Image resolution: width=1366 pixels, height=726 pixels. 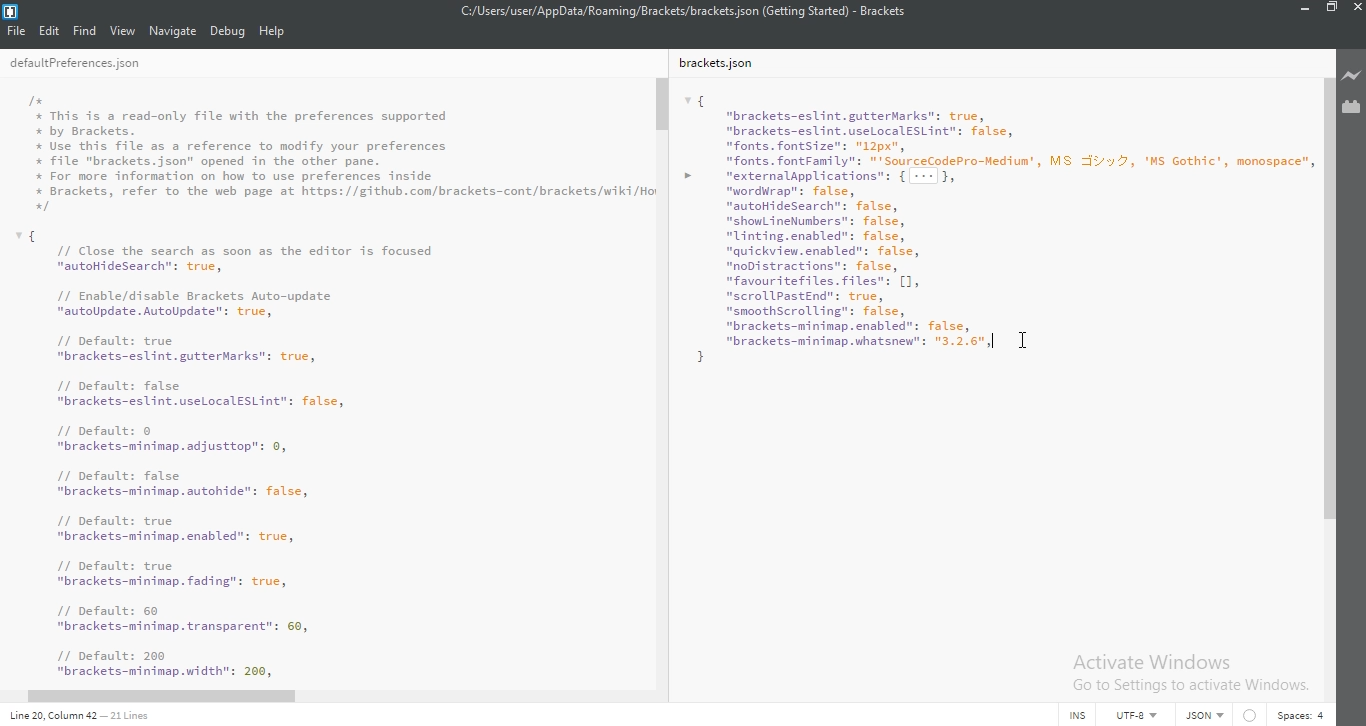 I want to click on Navigate, so click(x=174, y=30).